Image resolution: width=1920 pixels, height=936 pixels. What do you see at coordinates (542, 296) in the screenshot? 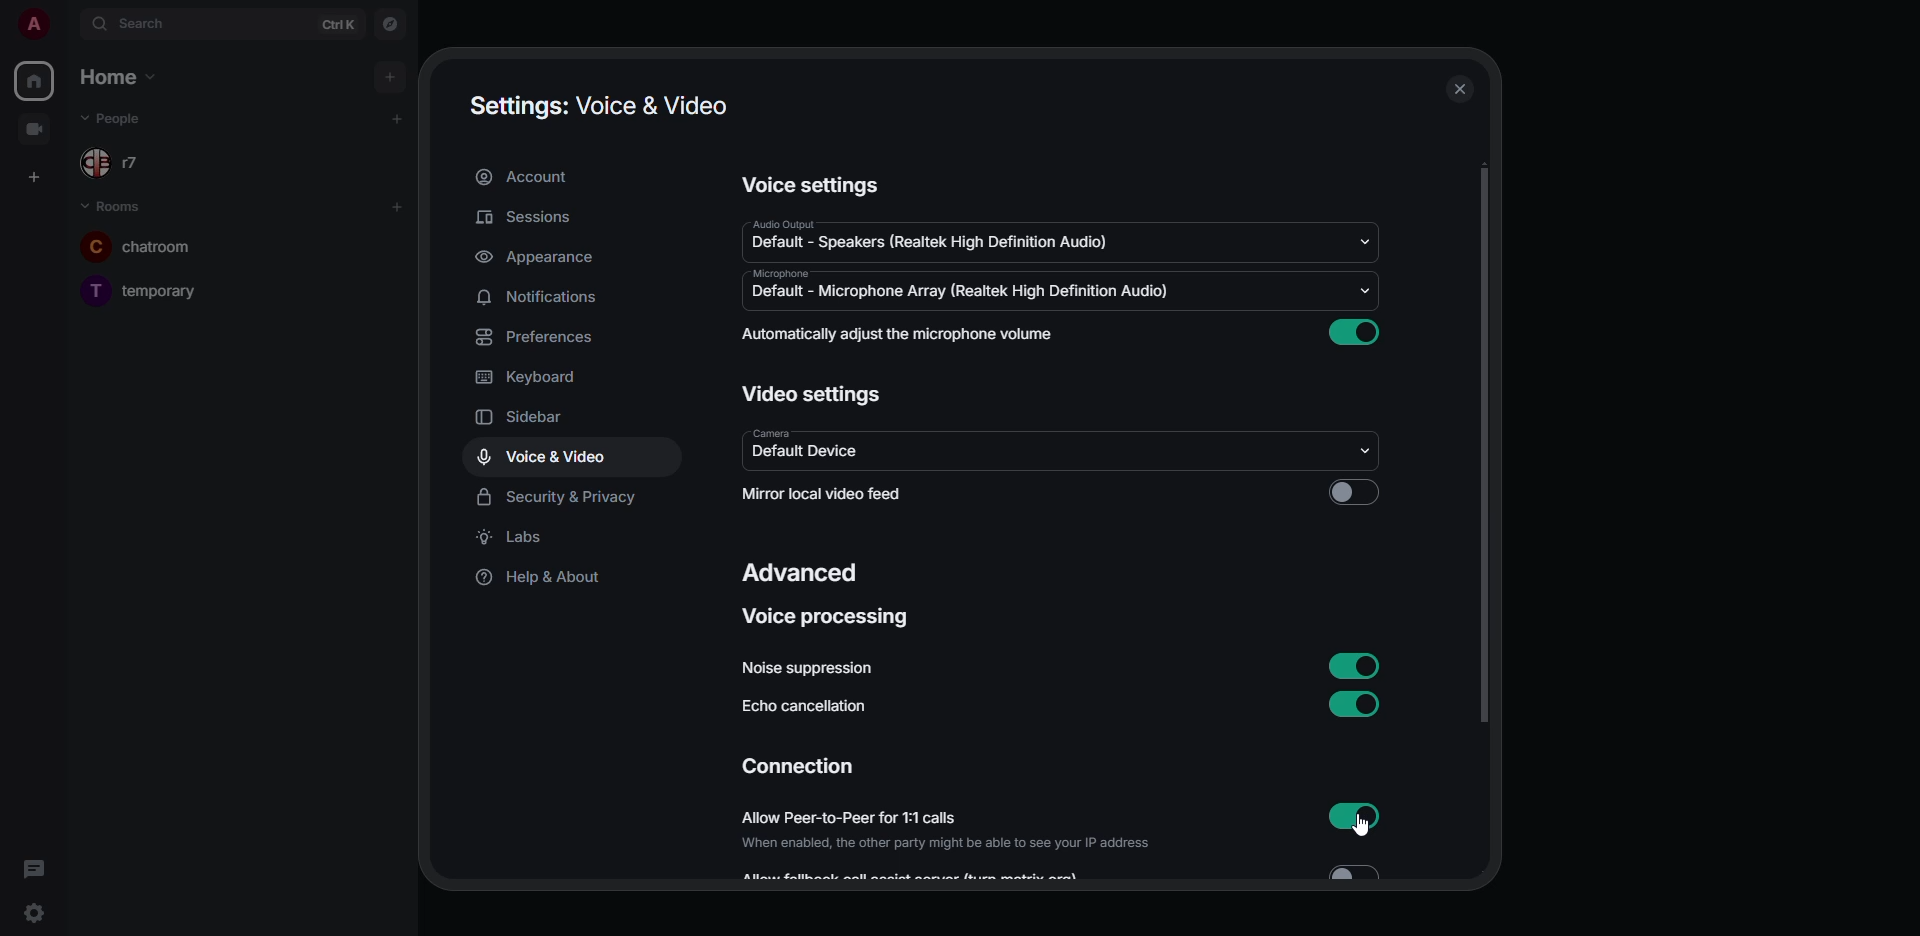
I see `notifications` at bounding box center [542, 296].